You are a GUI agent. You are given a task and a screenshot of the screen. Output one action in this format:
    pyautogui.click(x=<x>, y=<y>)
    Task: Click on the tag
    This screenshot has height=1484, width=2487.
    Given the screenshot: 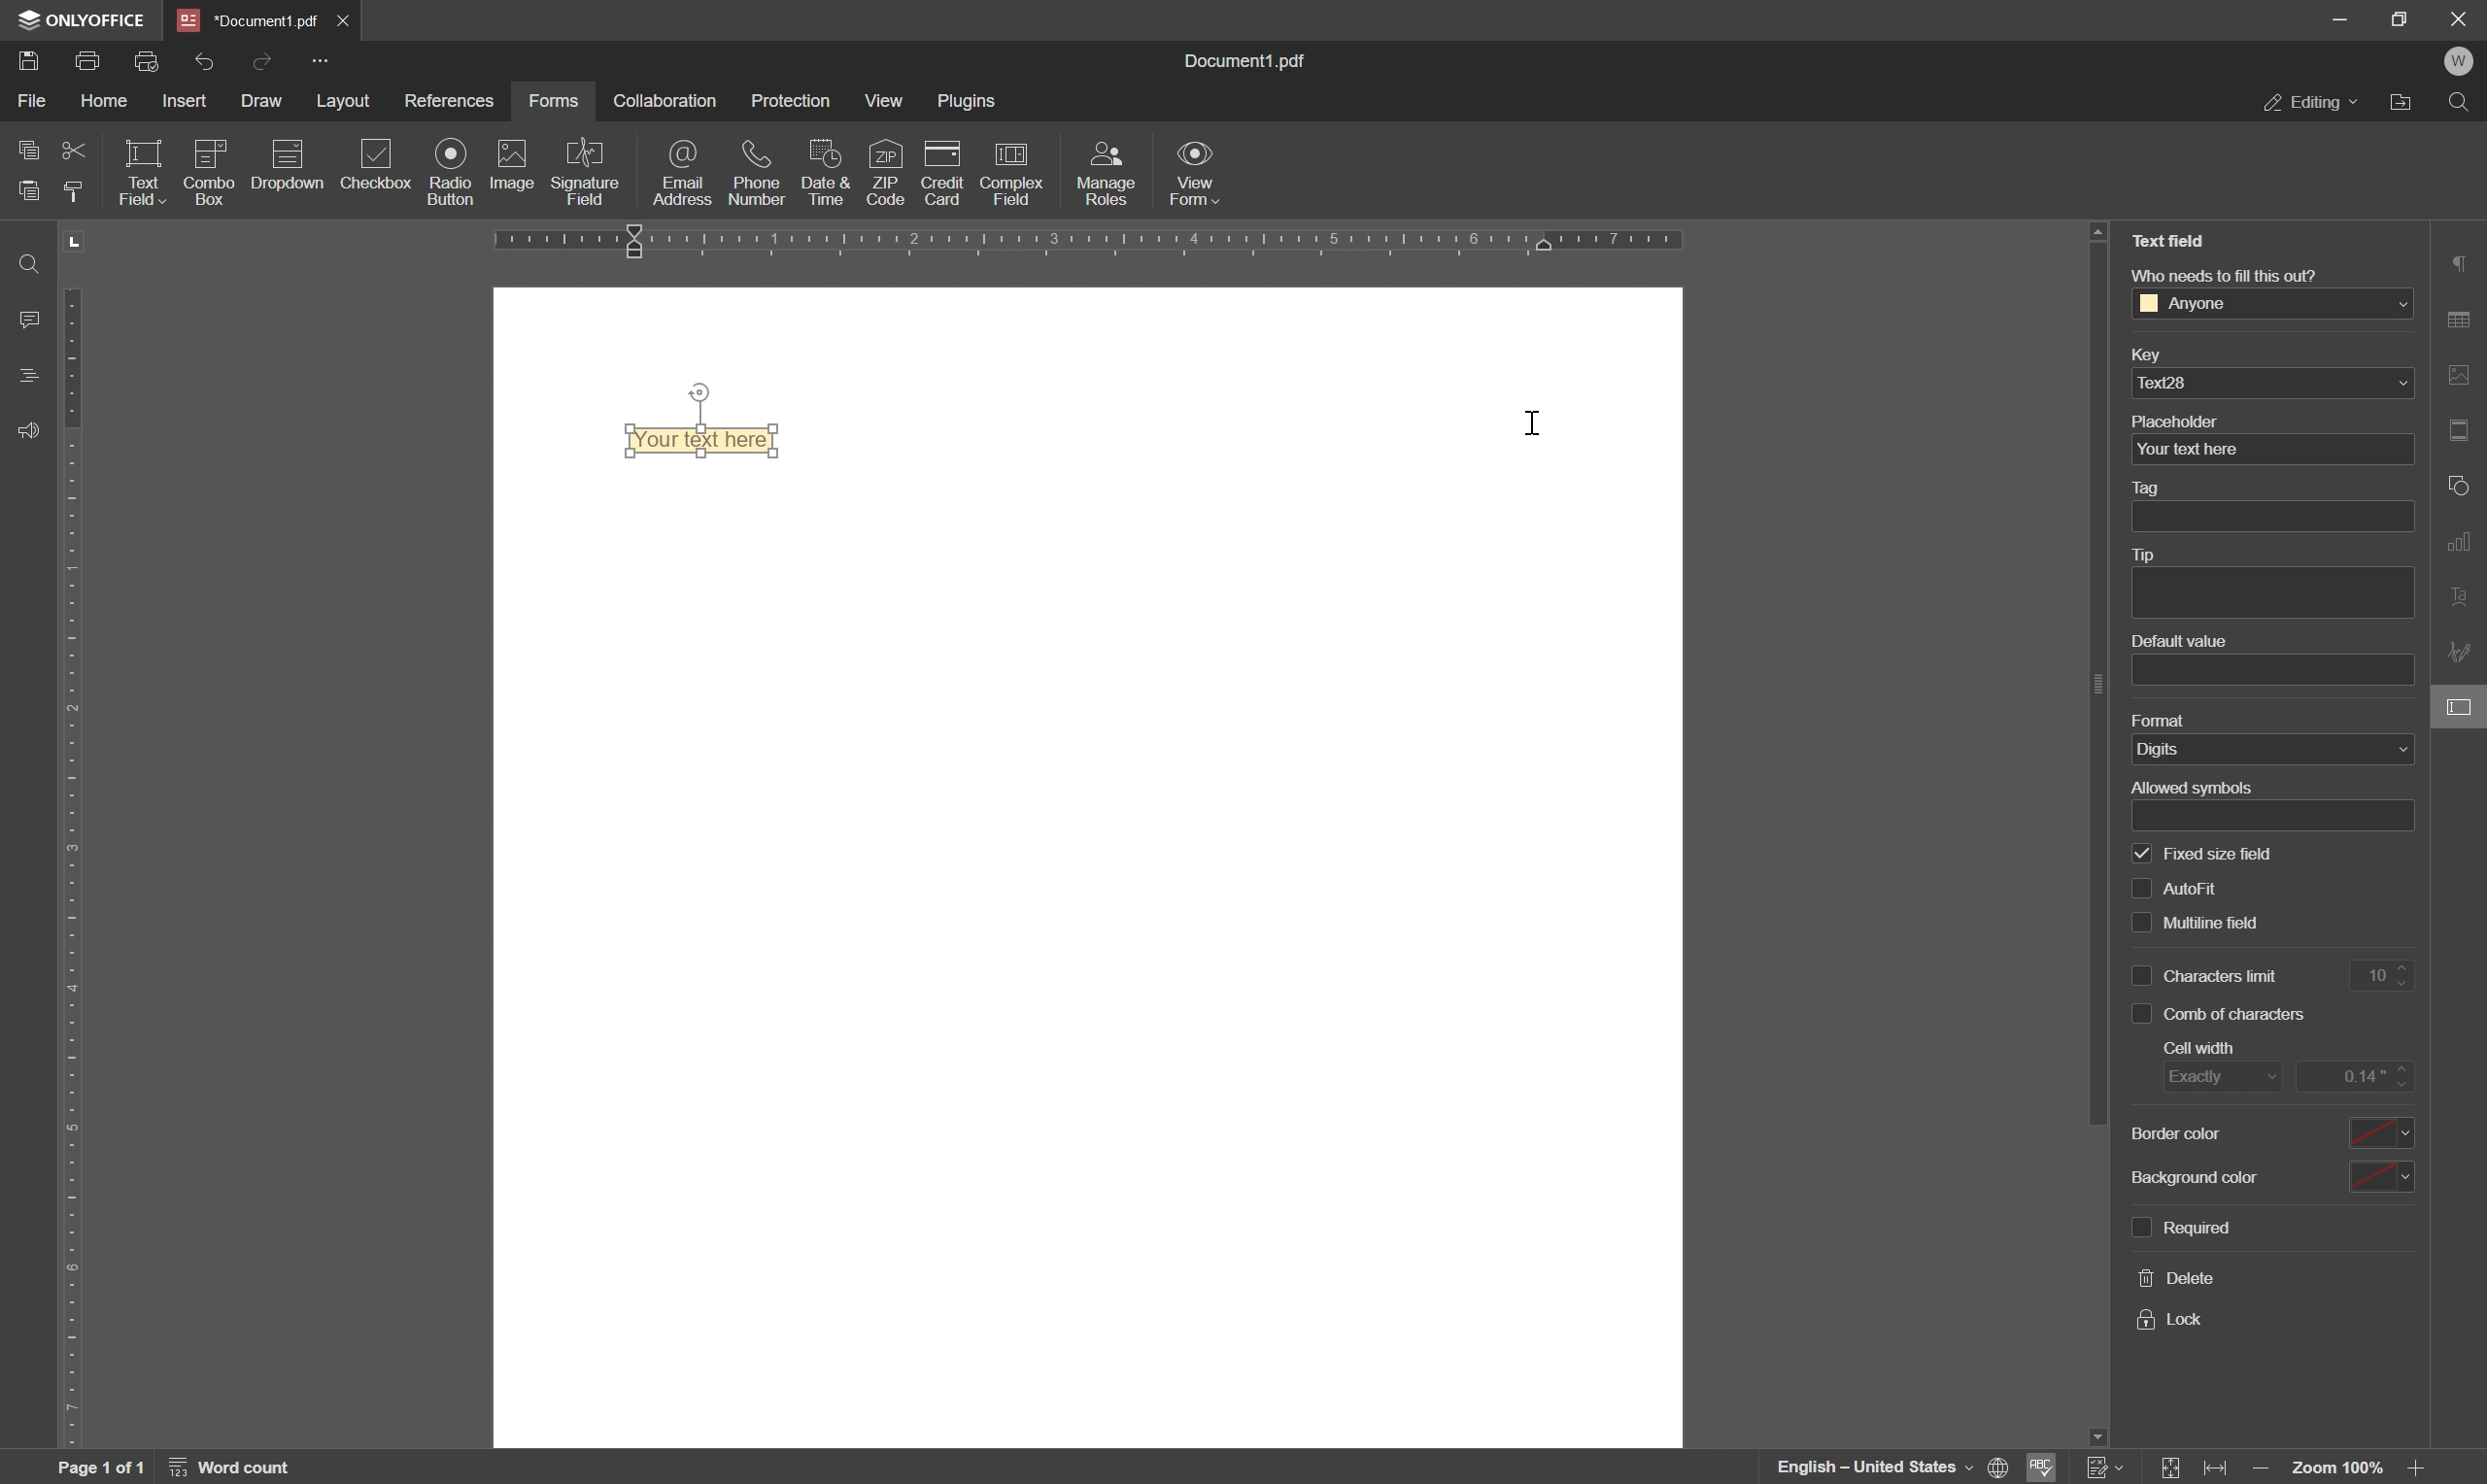 What is the action you would take?
    pyautogui.click(x=2143, y=487)
    